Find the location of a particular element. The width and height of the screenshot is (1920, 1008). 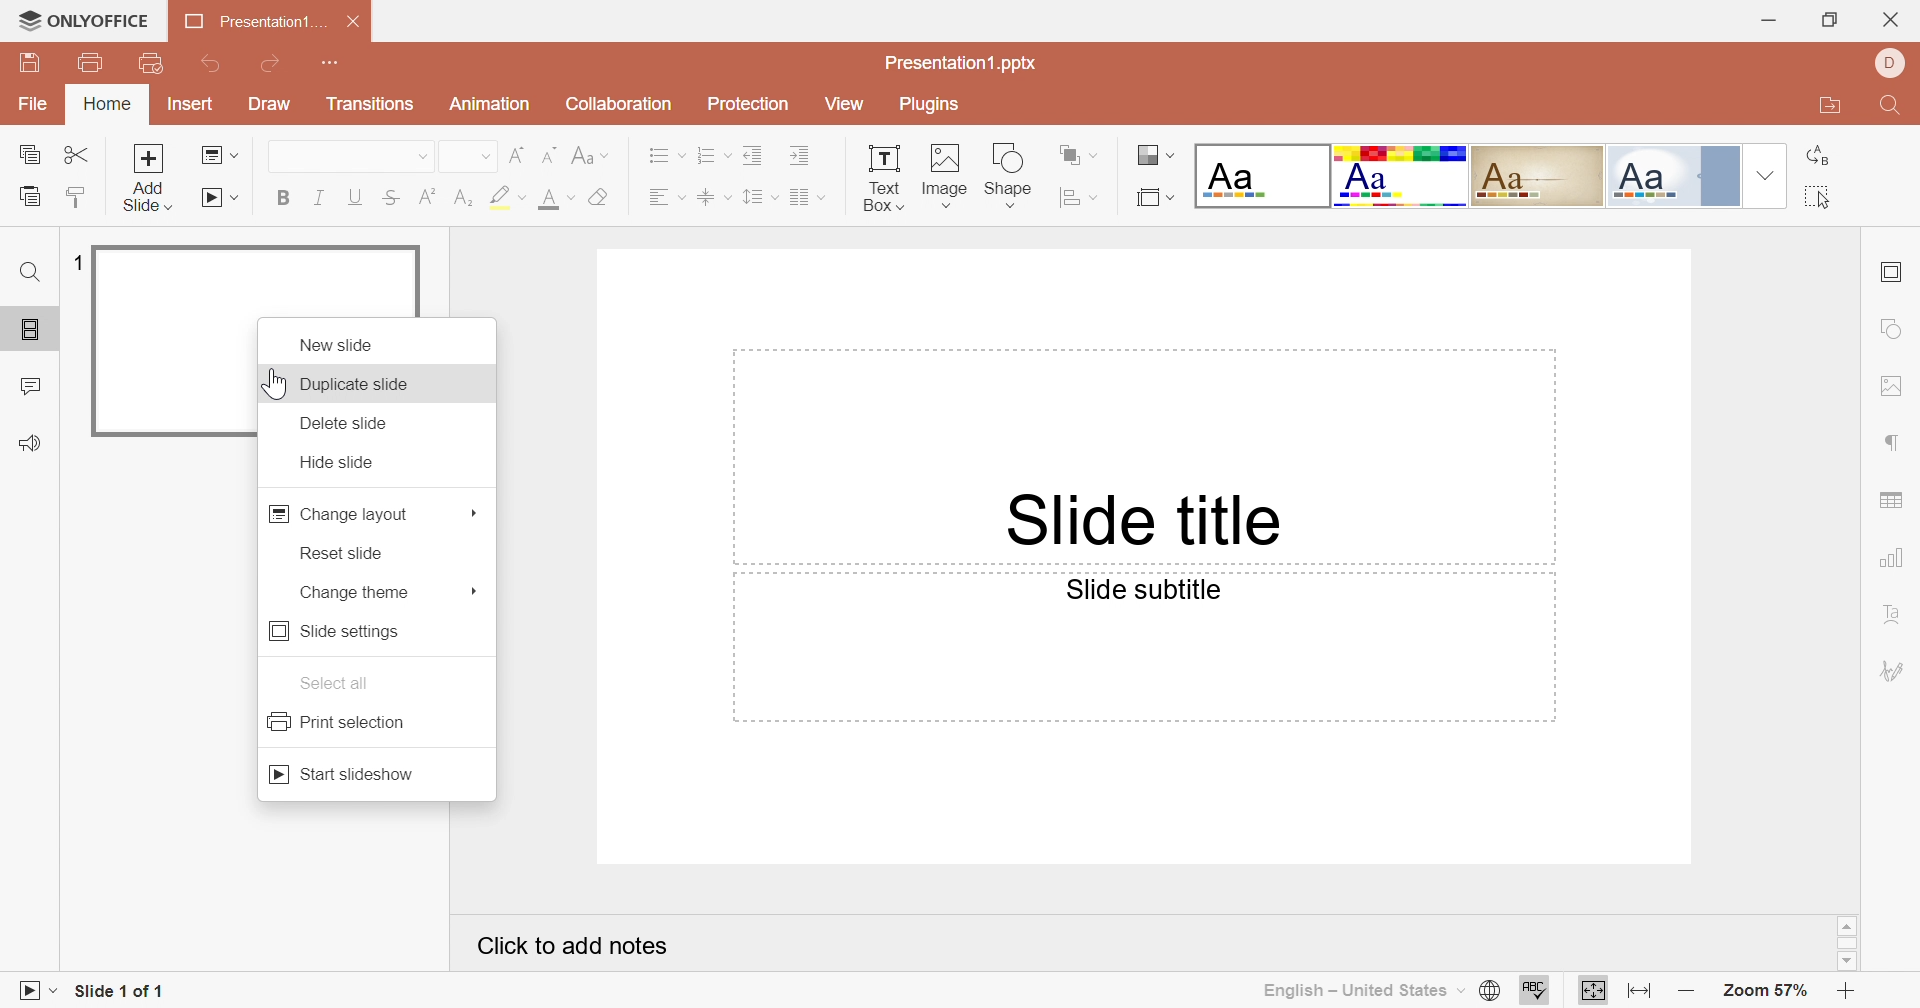

Find is located at coordinates (27, 269).